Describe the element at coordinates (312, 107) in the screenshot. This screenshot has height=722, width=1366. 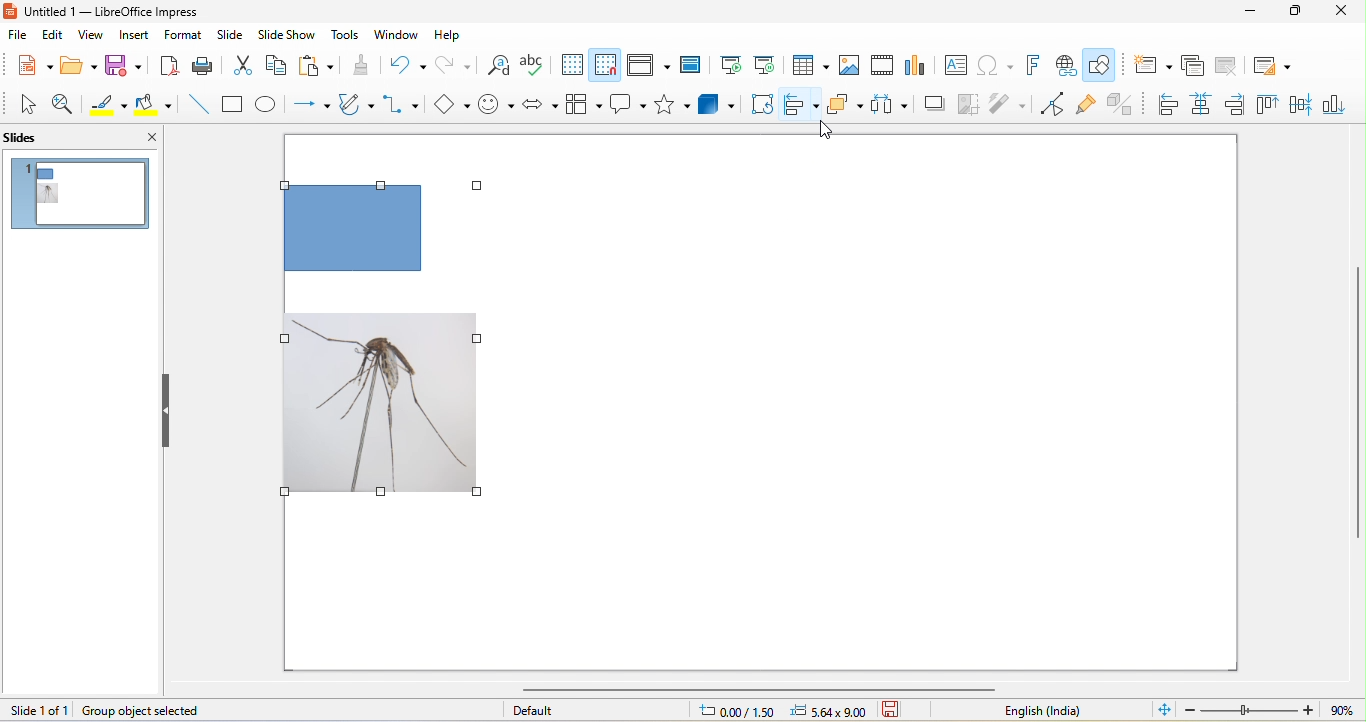
I see `lines and arrow` at that location.